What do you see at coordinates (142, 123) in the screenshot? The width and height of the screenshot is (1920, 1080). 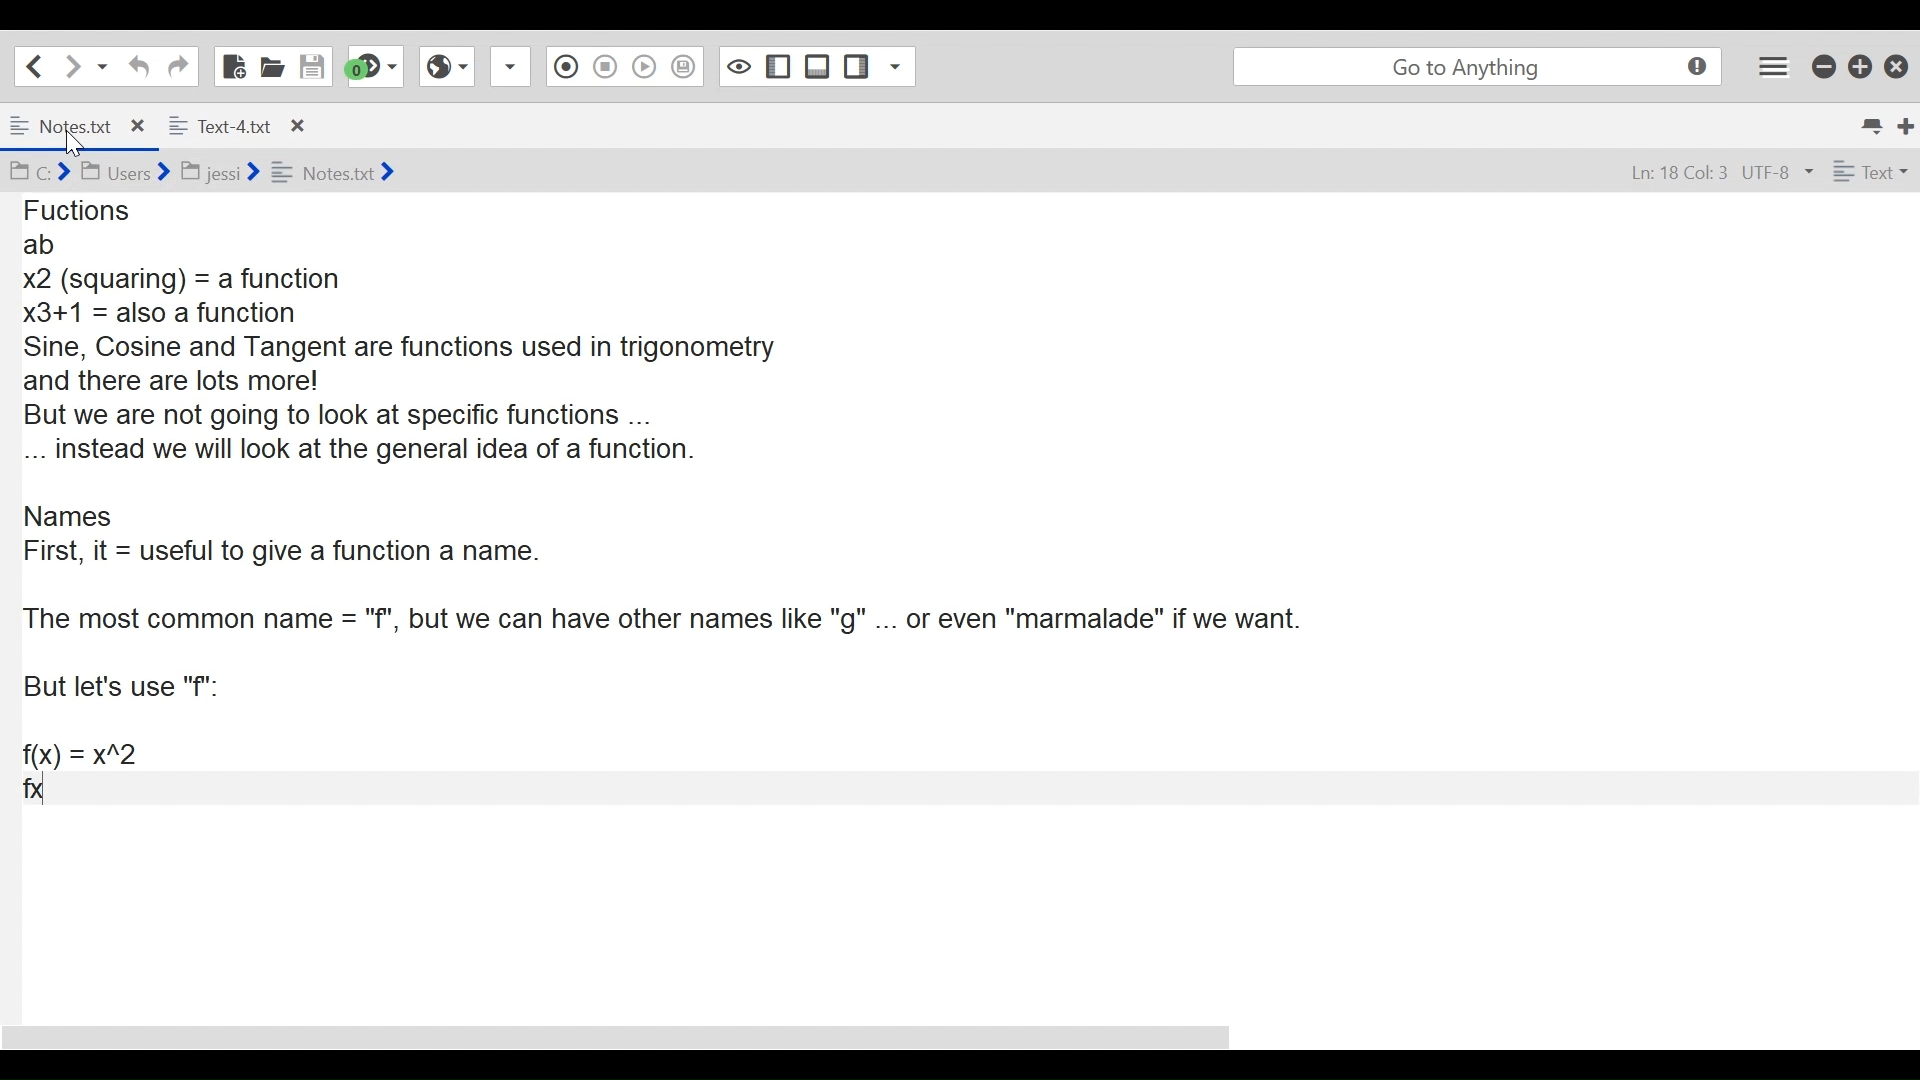 I see `close` at bounding box center [142, 123].